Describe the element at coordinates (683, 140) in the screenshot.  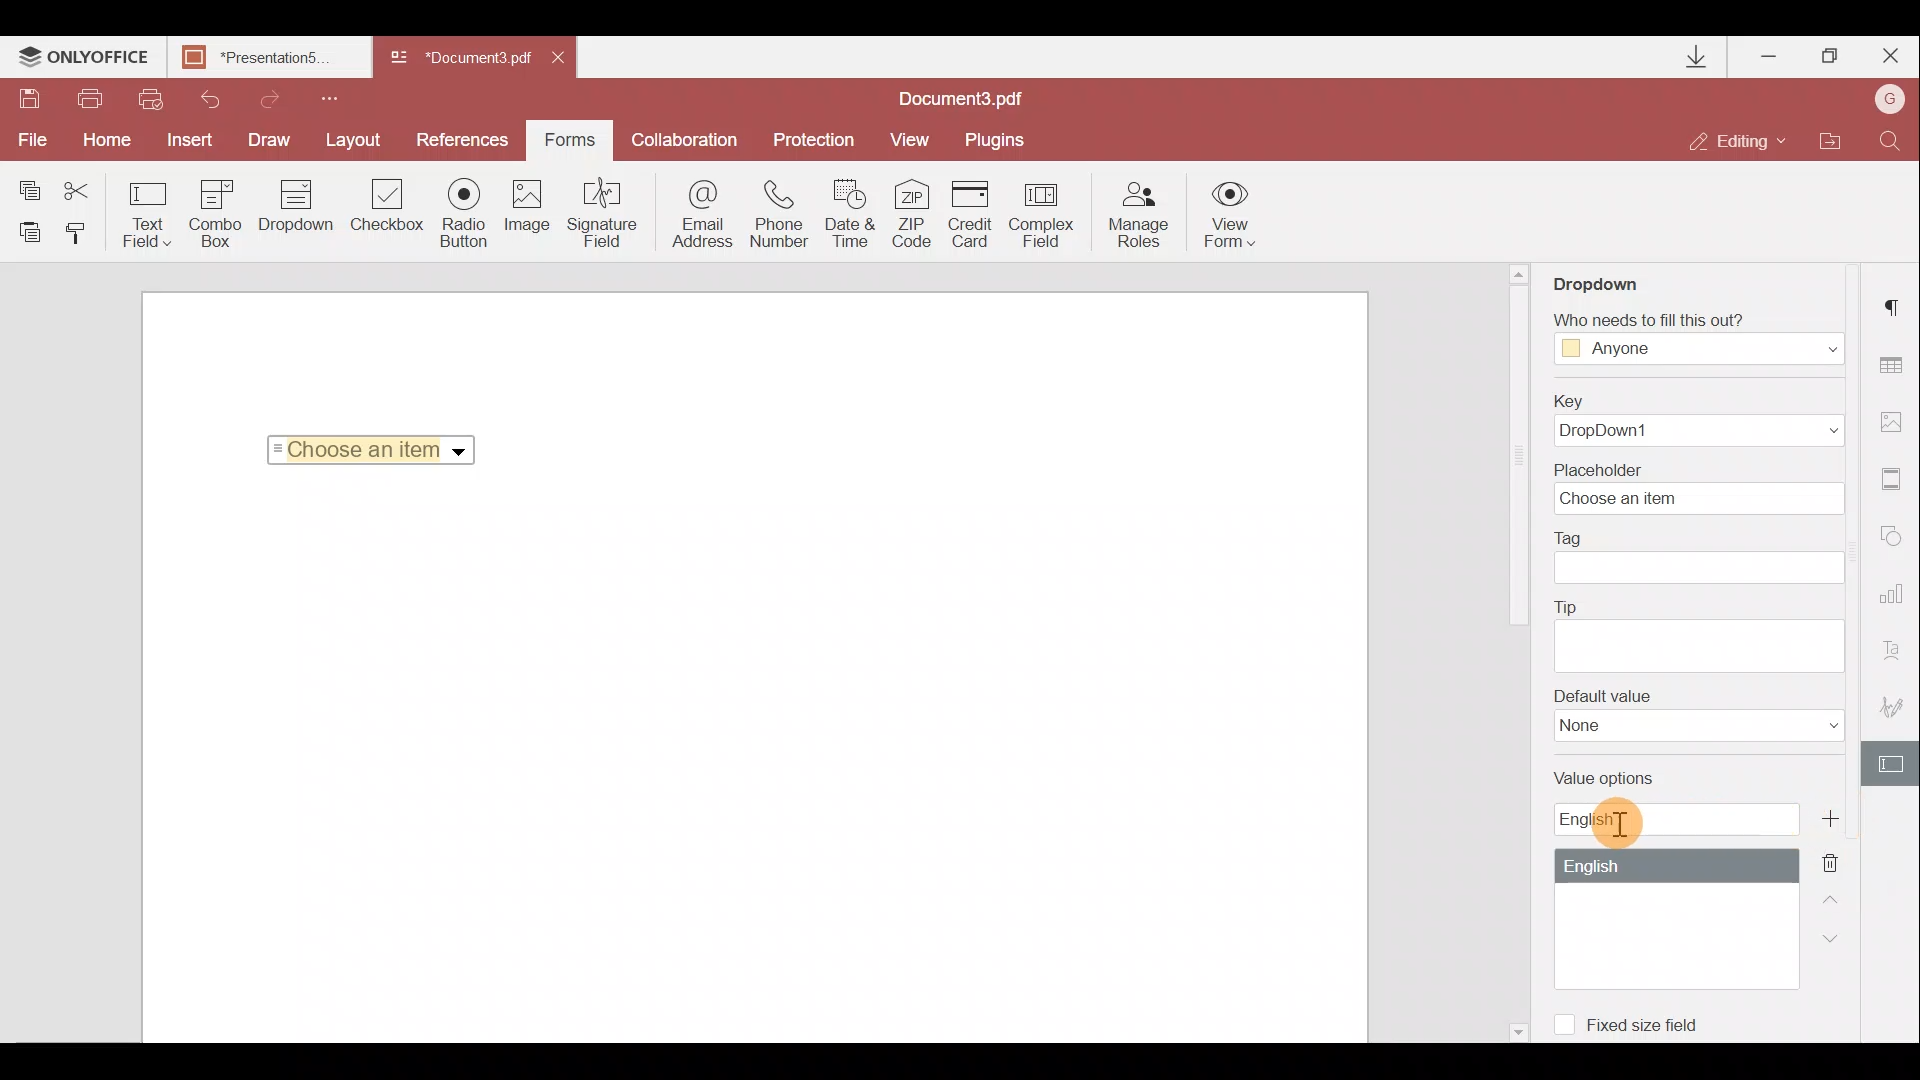
I see `Collaboration` at that location.